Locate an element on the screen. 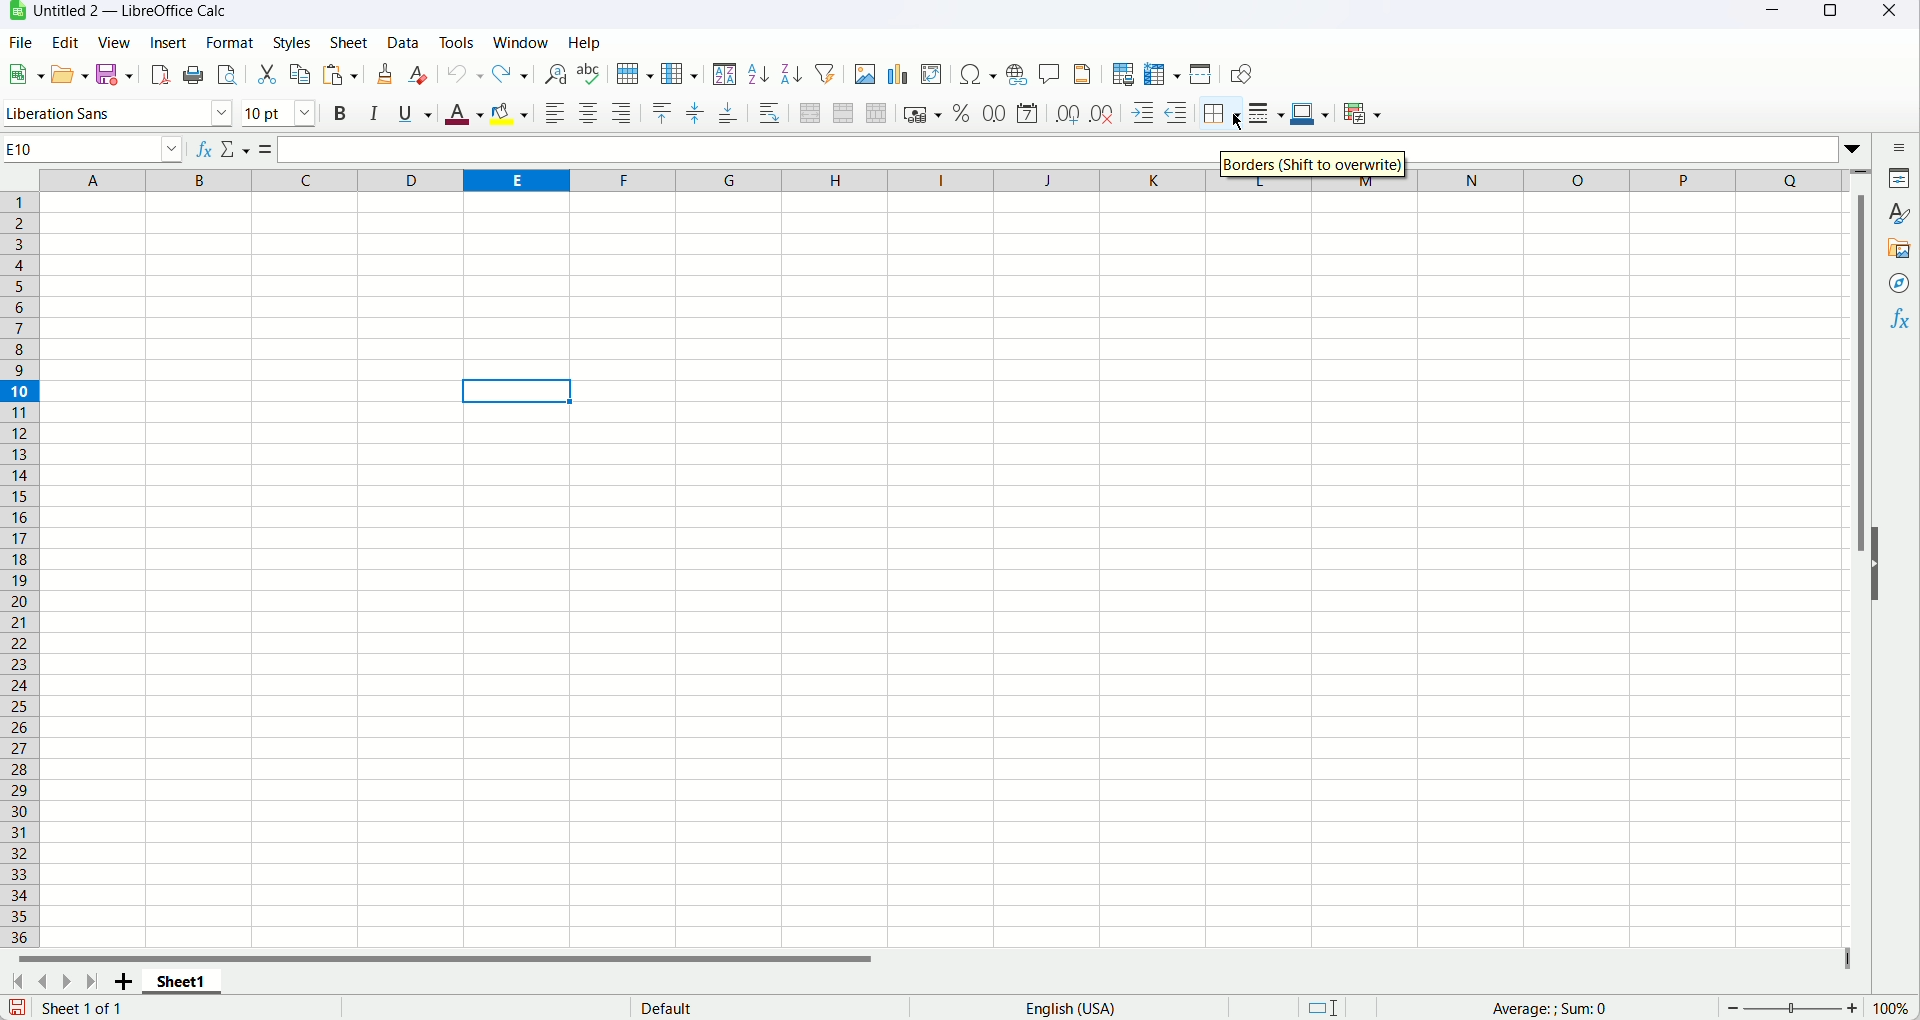 The height and width of the screenshot is (1020, 1920). center vertically is located at coordinates (696, 110).